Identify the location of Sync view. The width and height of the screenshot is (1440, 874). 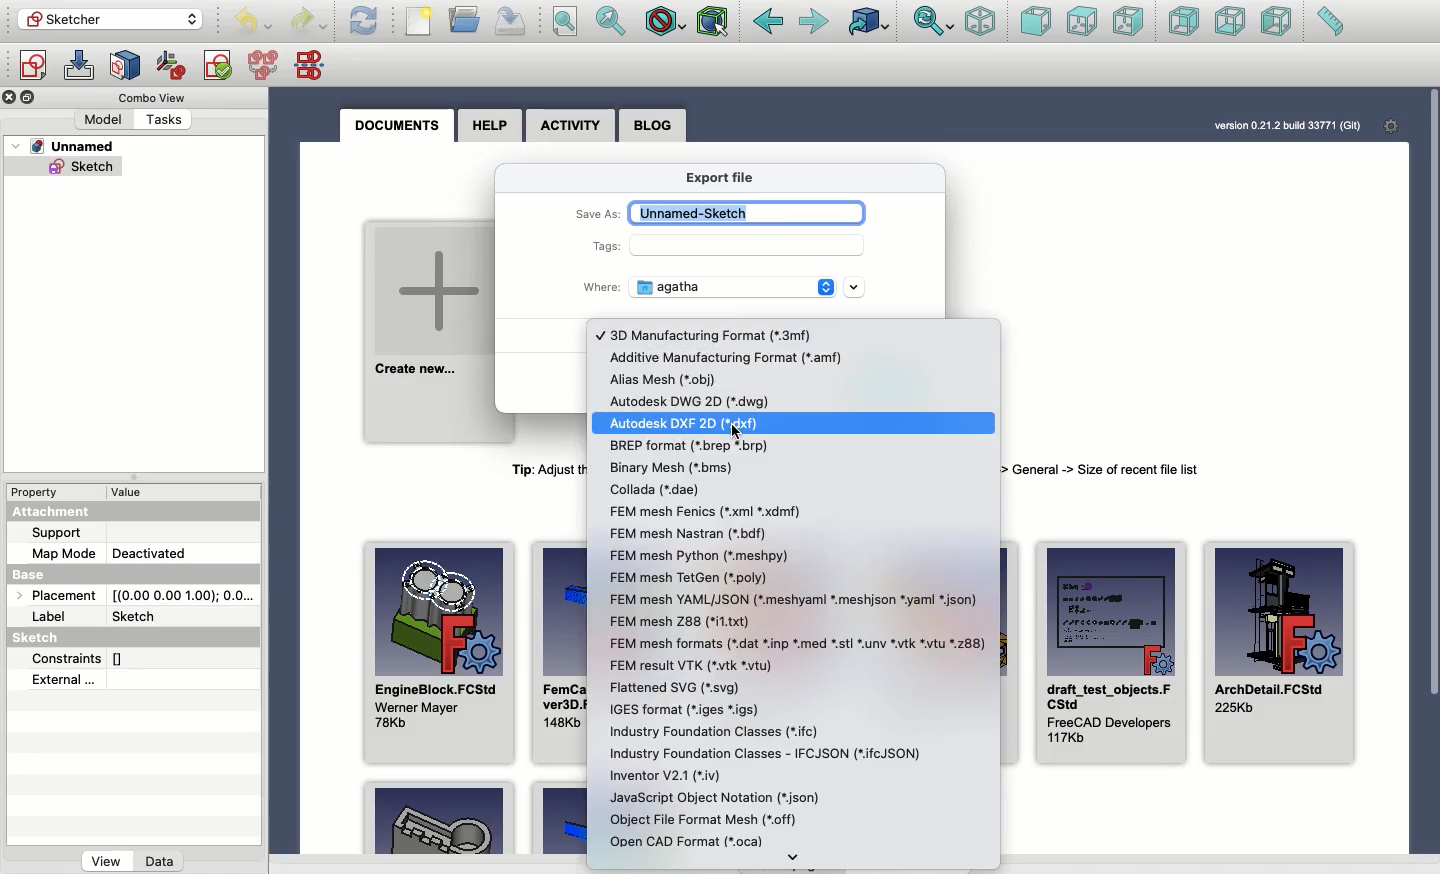
(932, 22).